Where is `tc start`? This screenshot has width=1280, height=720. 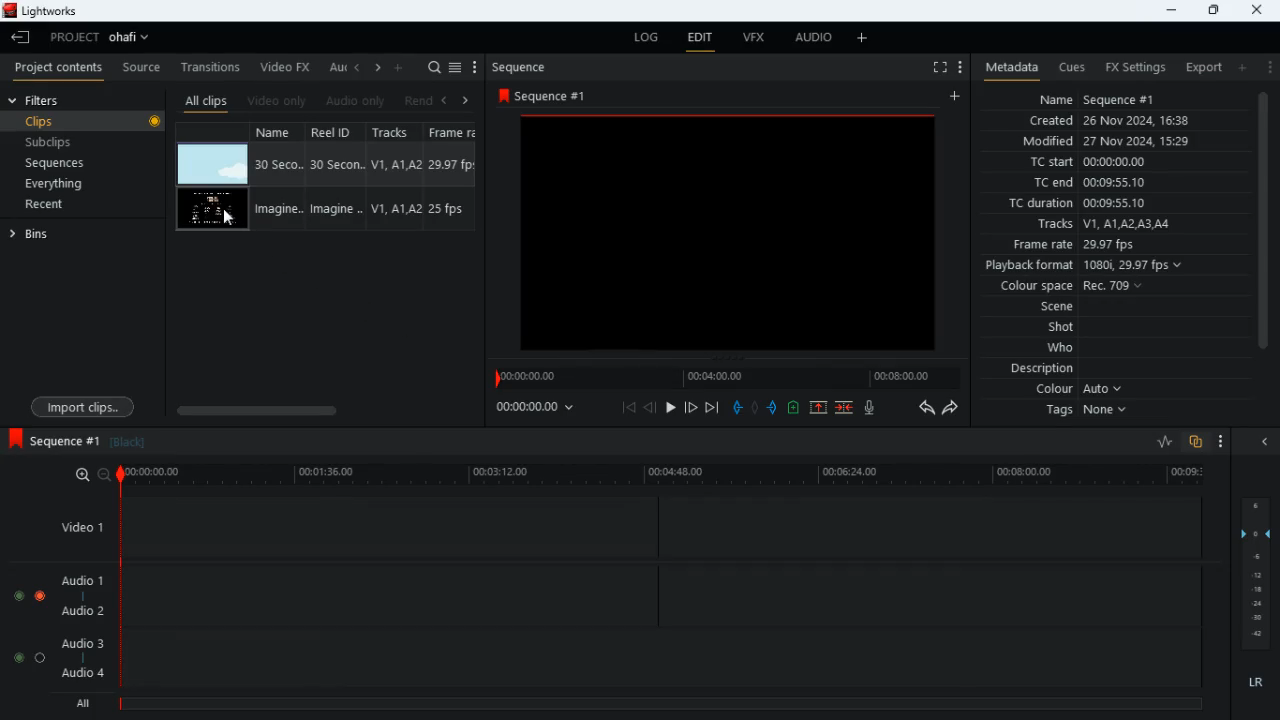 tc start is located at coordinates (1086, 163).